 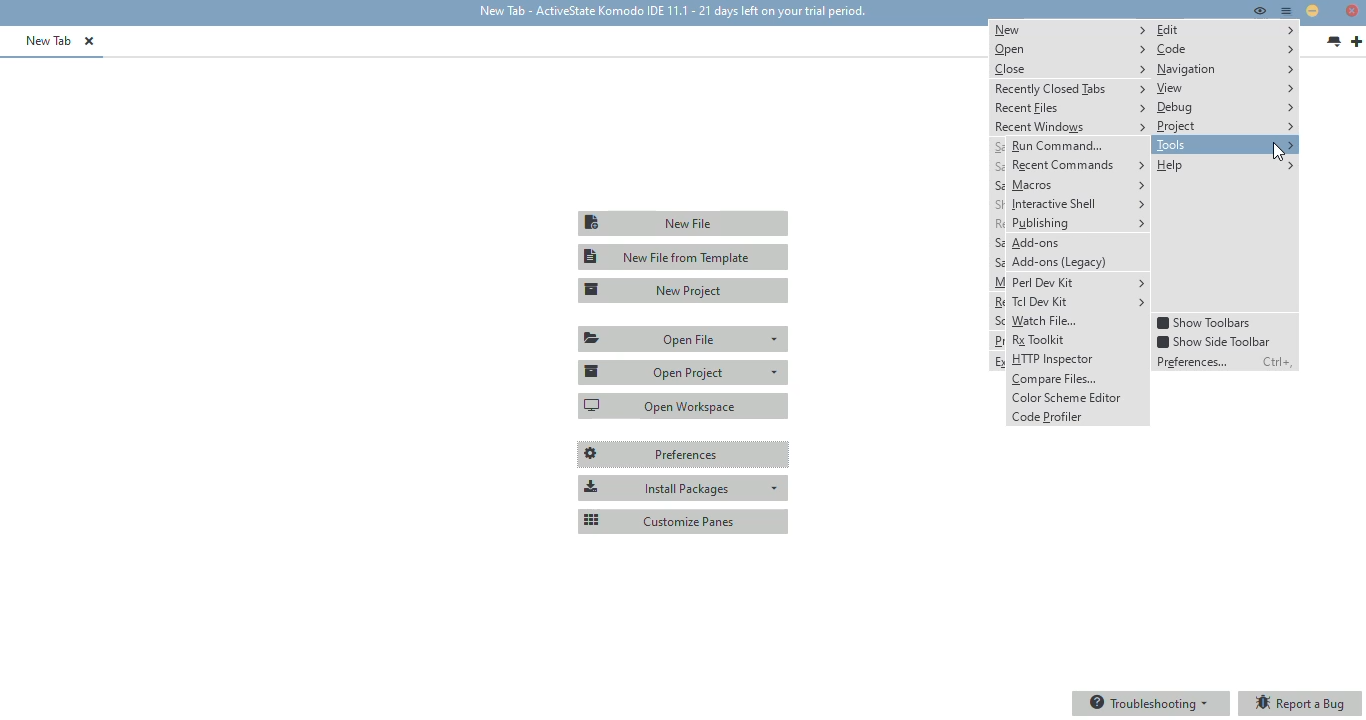 What do you see at coordinates (670, 12) in the screenshot?
I see `new tab - ActiveState Komodo IDE 11.1-21 days left on your trial period.` at bounding box center [670, 12].